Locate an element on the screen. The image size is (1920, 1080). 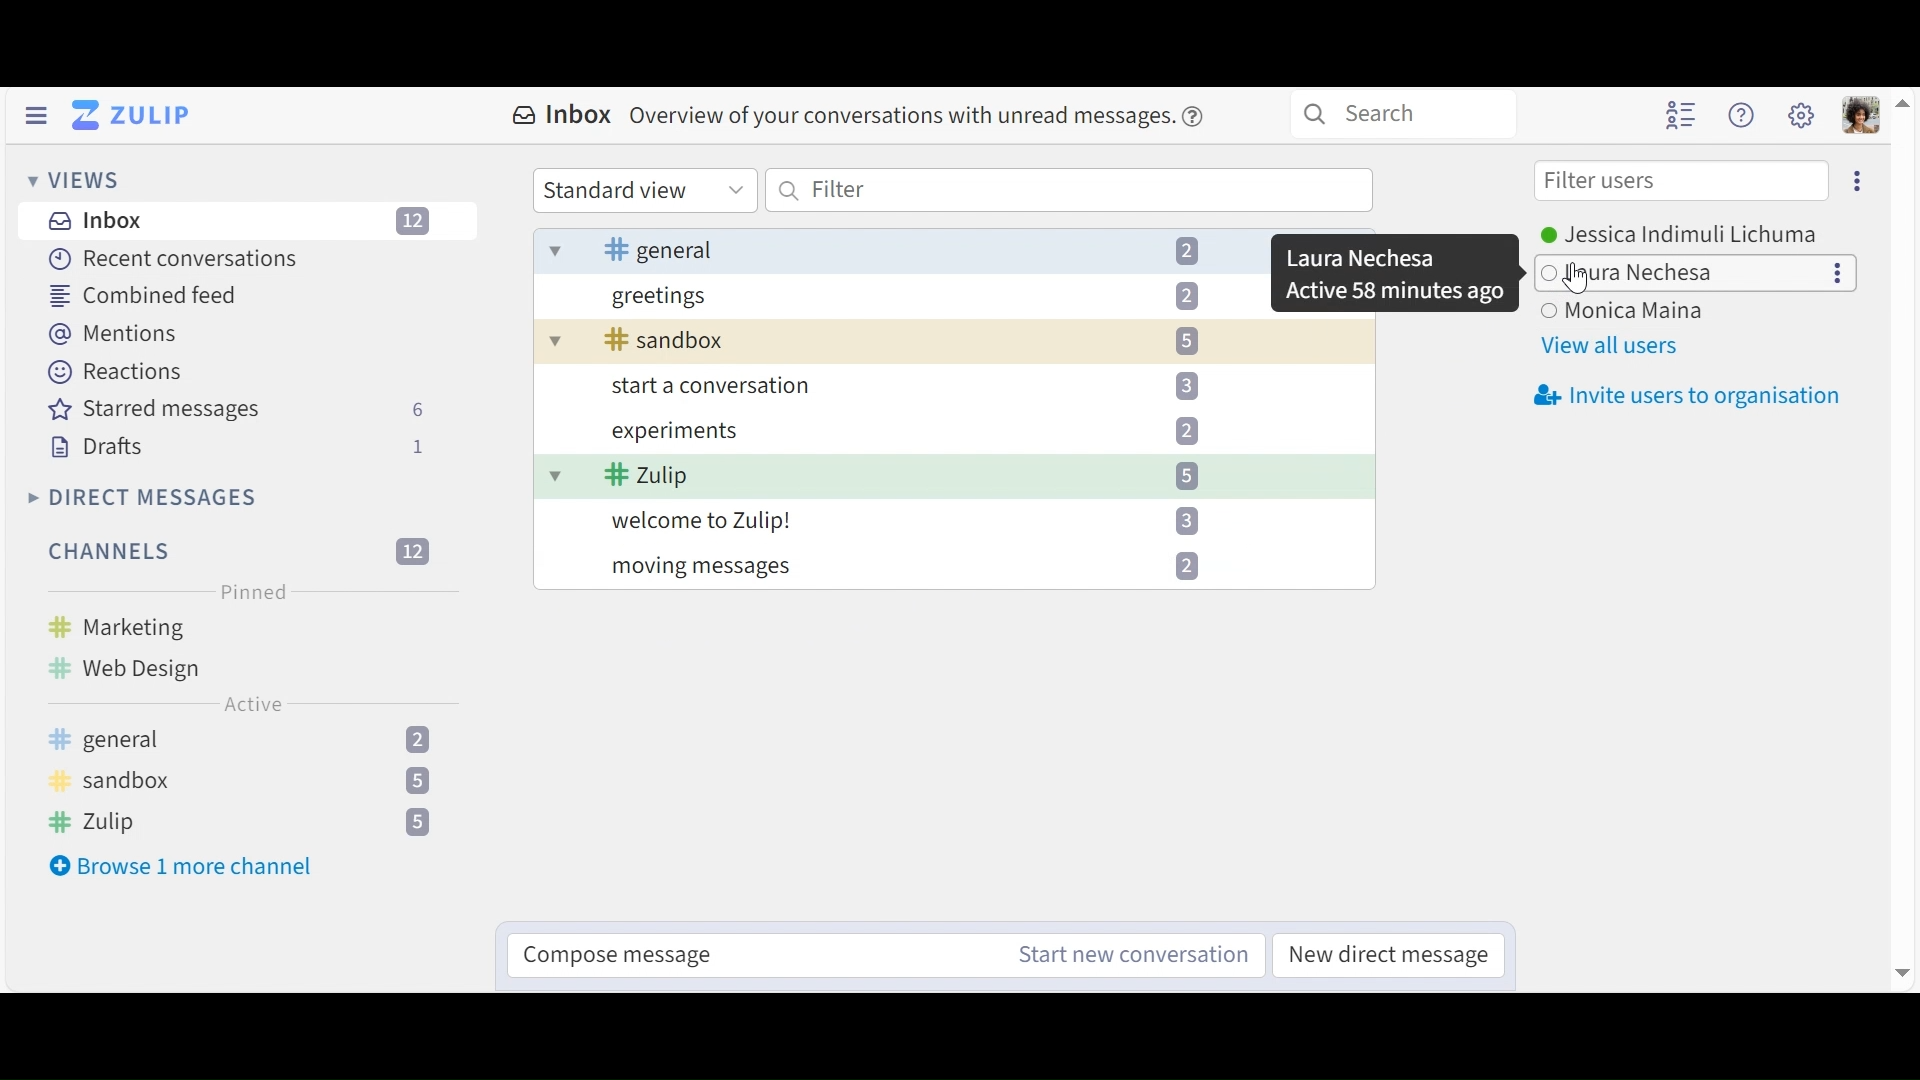
Recent Conversation is located at coordinates (177, 261).